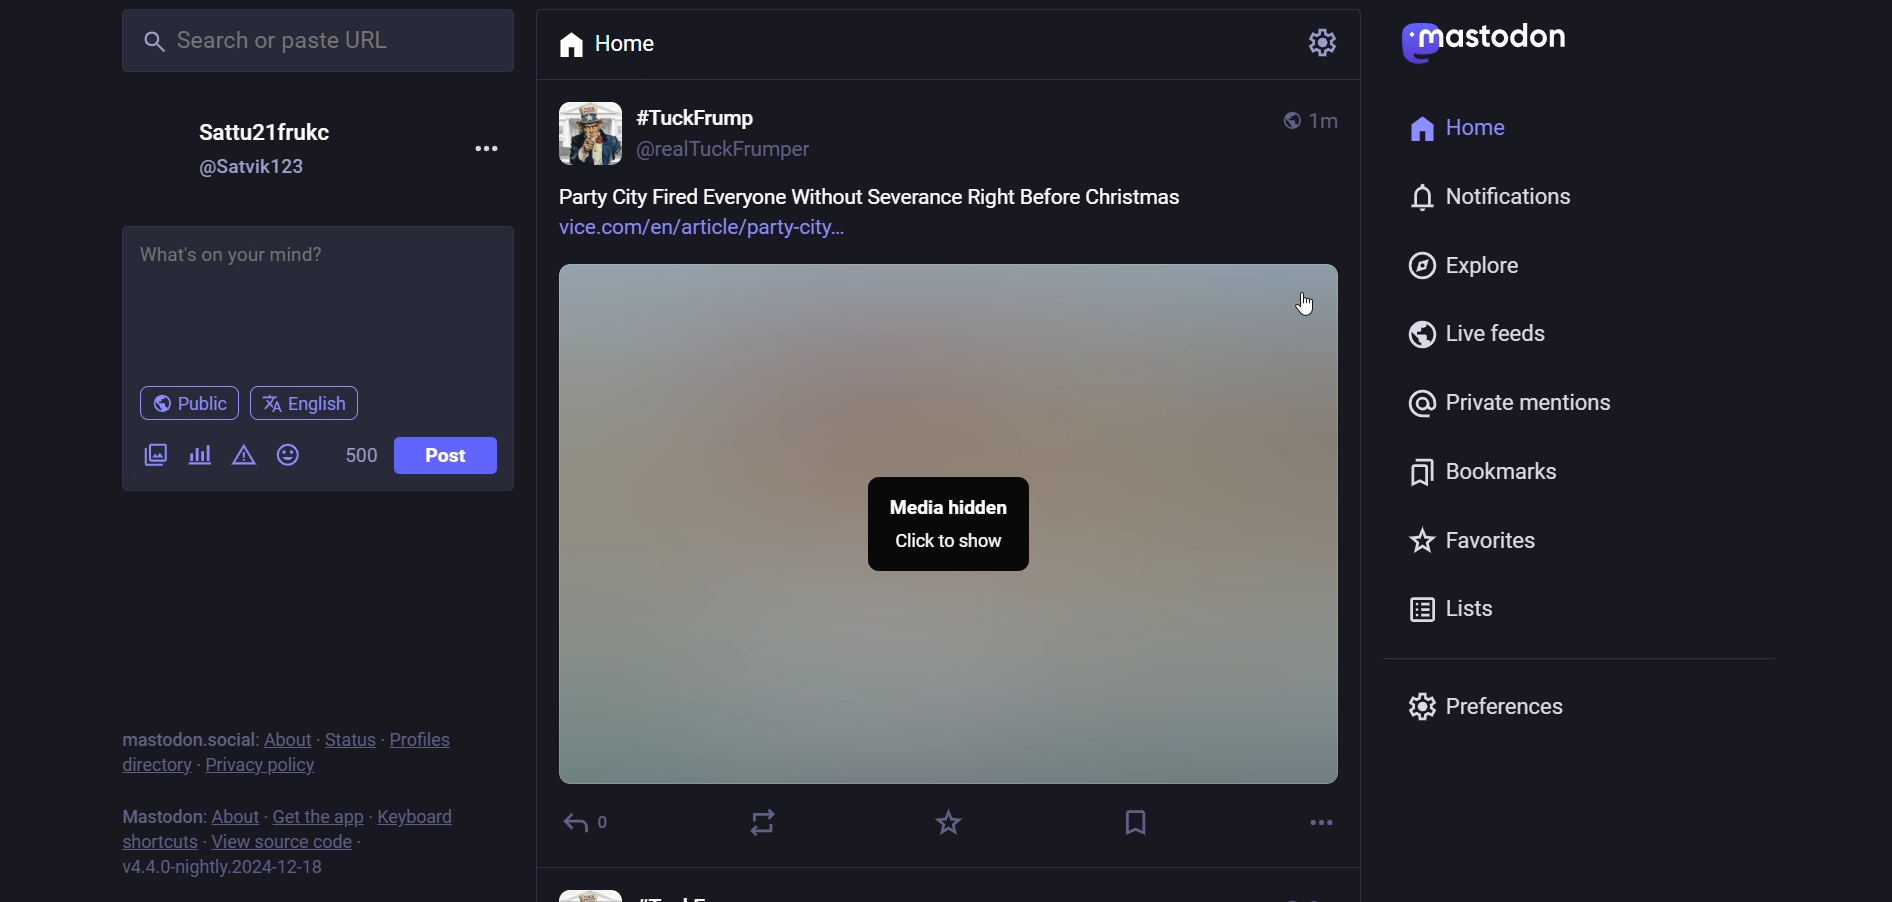 The image size is (1892, 902). Describe the element at coordinates (1324, 822) in the screenshot. I see `more` at that location.